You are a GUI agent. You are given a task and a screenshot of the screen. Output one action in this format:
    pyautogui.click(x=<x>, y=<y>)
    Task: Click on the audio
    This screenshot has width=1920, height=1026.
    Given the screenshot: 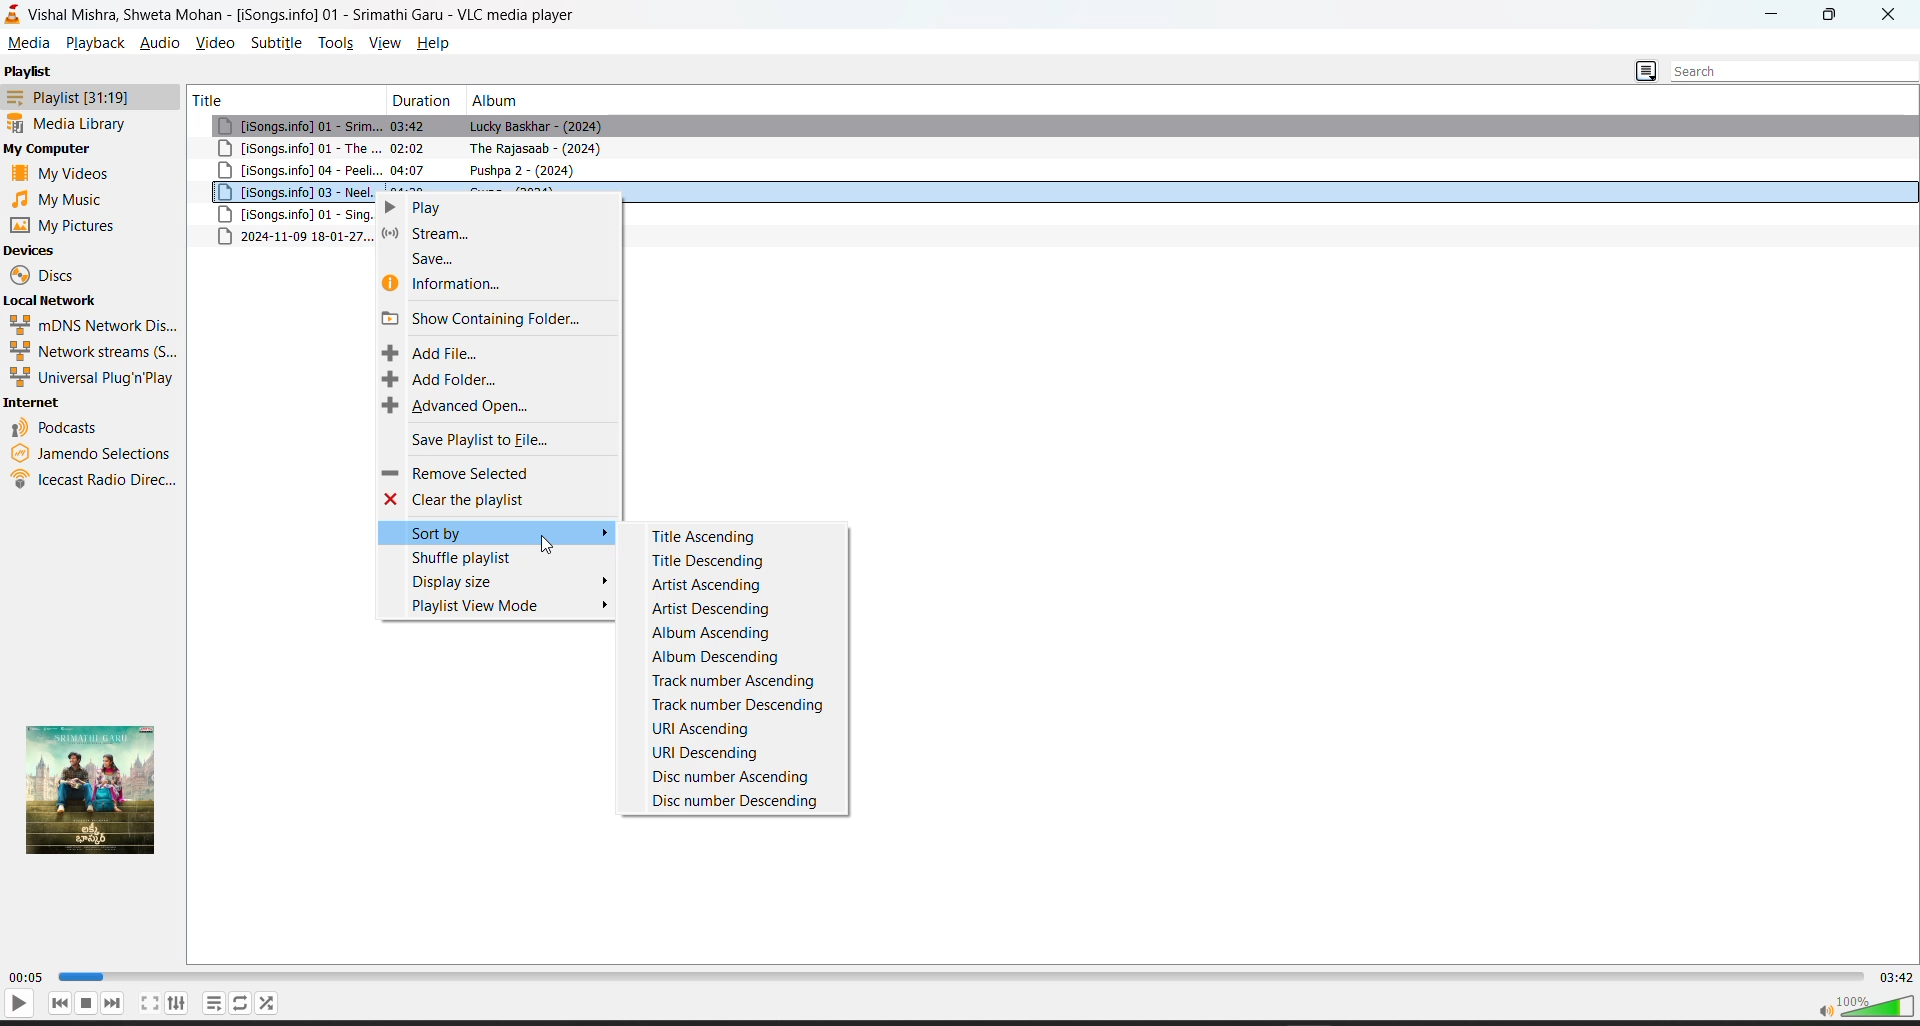 What is the action you would take?
    pyautogui.click(x=162, y=40)
    